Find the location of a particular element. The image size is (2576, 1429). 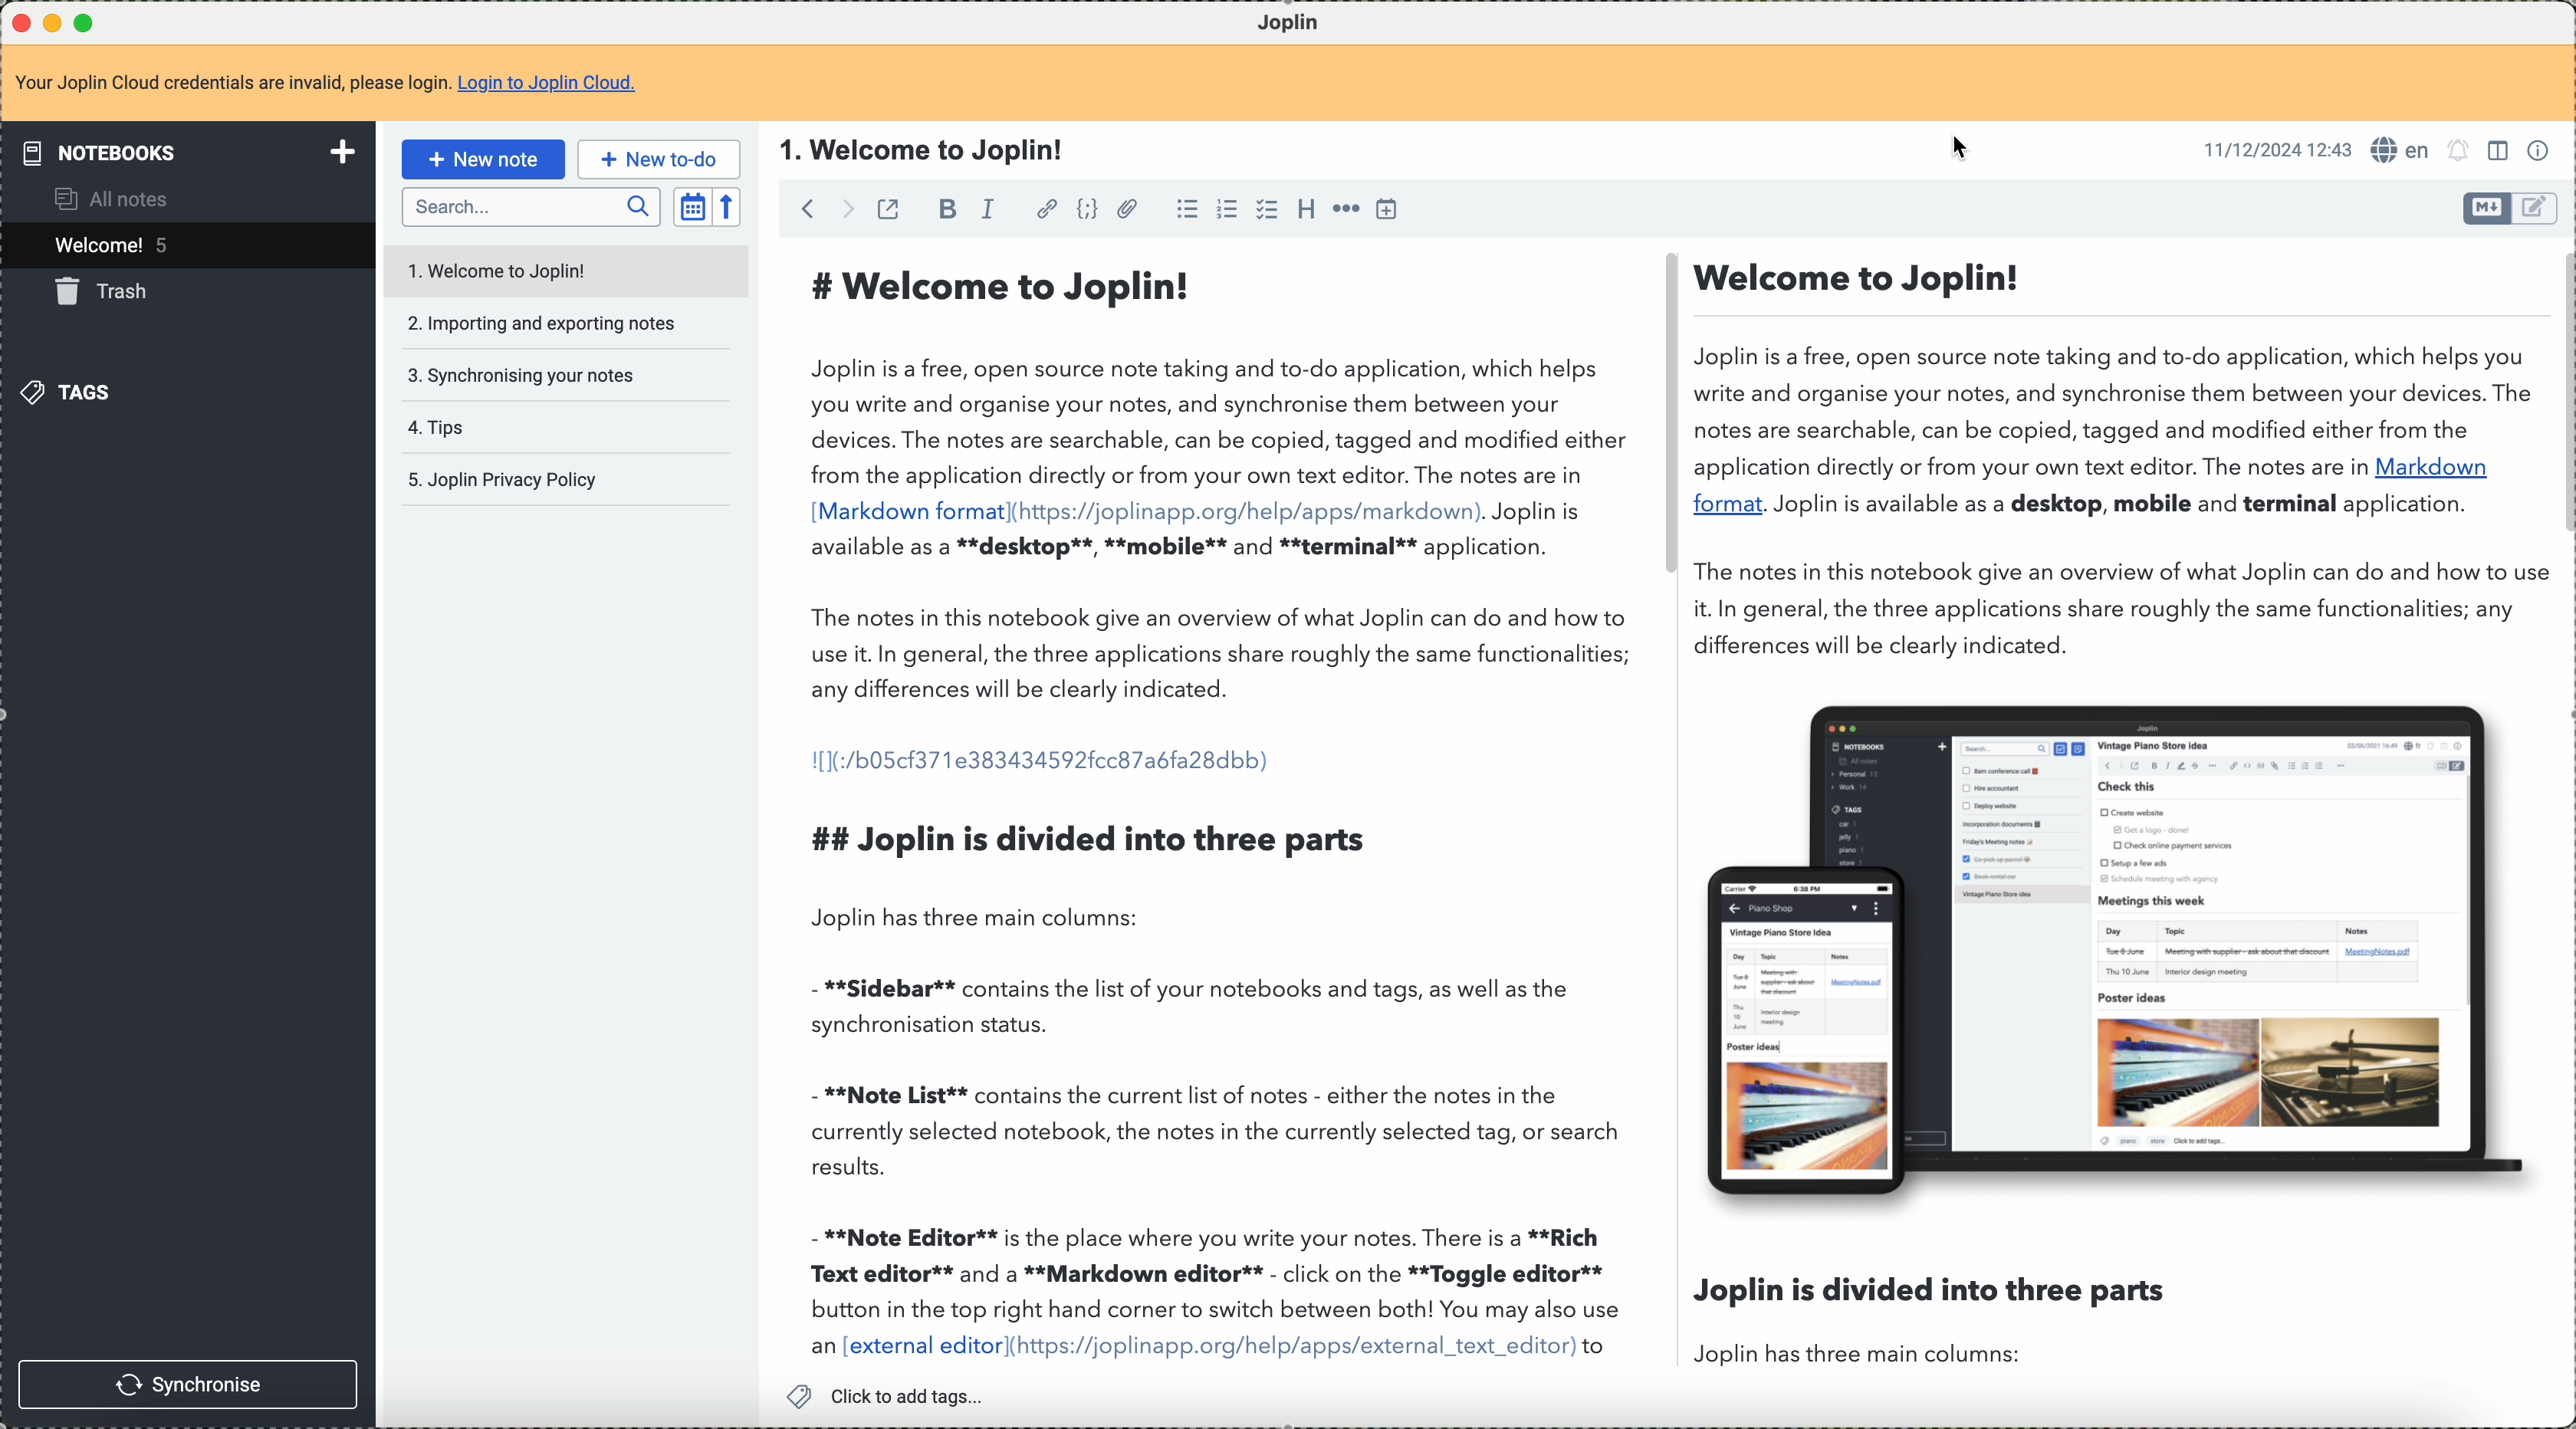

hyperlink is located at coordinates (1047, 207).